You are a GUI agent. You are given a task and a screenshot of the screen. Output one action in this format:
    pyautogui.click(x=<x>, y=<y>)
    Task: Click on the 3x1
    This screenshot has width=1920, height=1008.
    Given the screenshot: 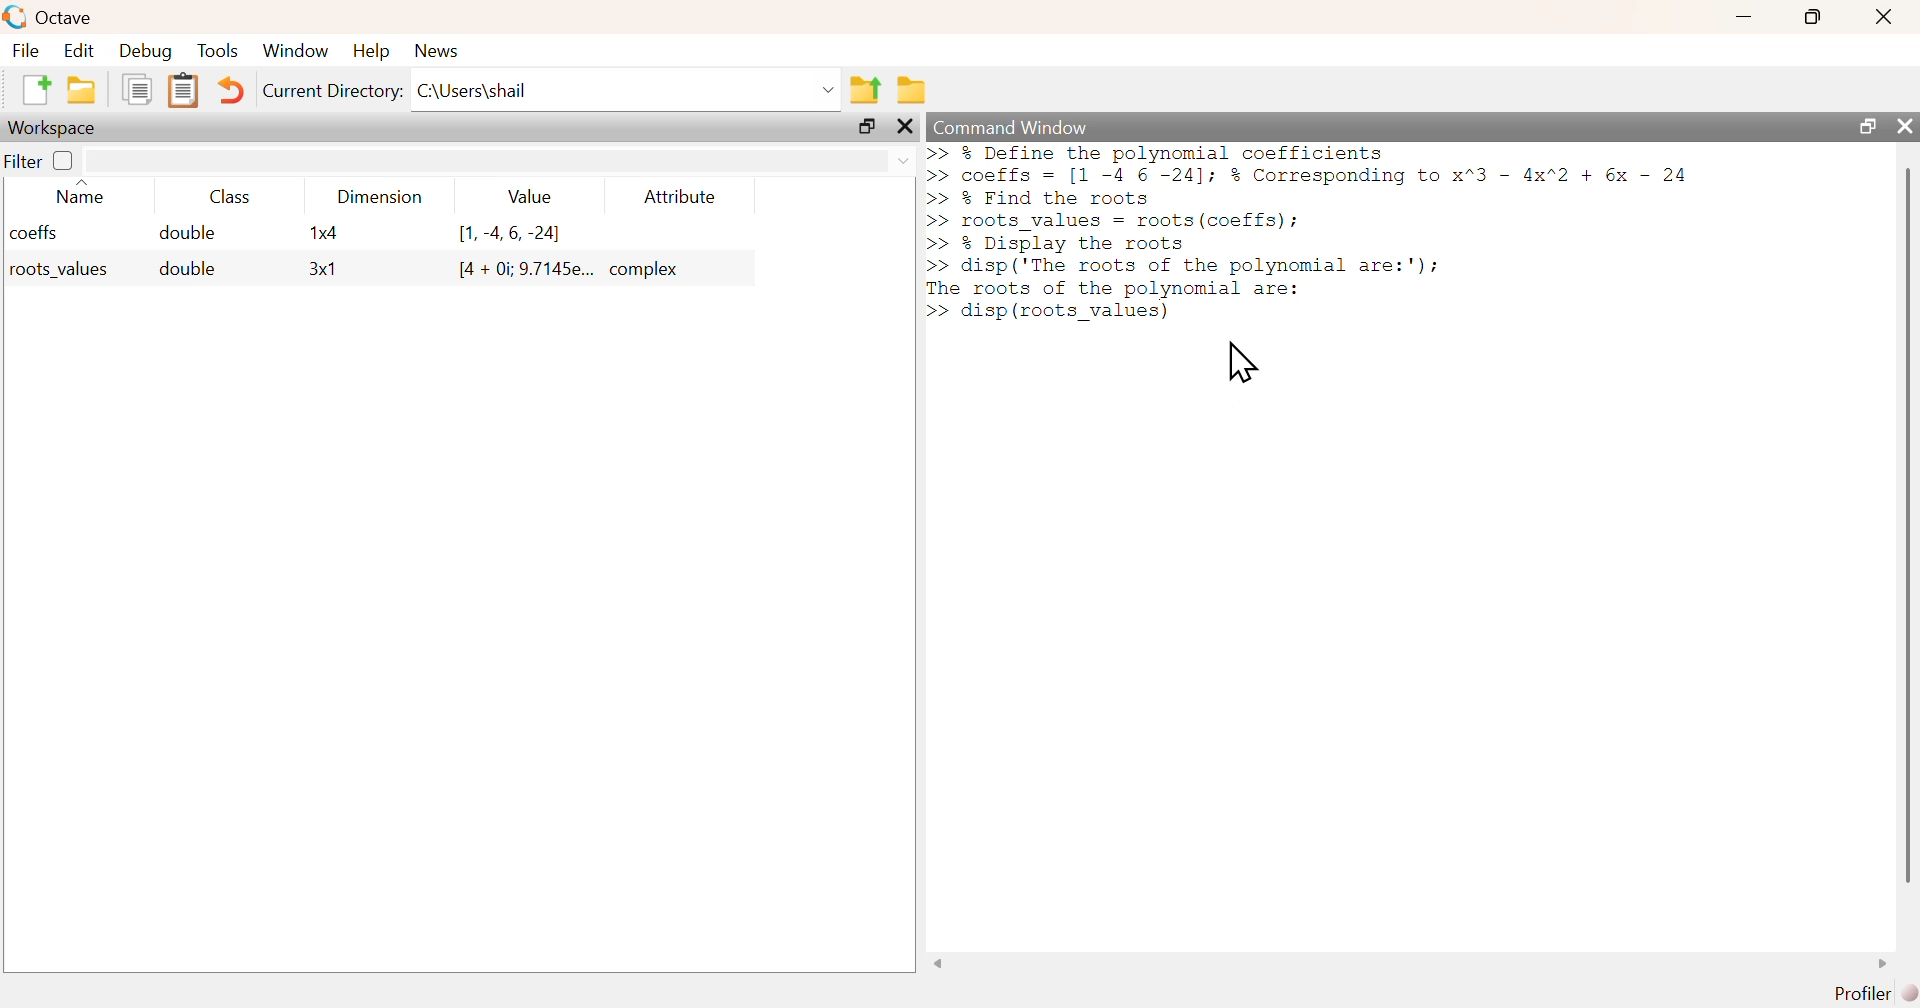 What is the action you would take?
    pyautogui.click(x=323, y=270)
    